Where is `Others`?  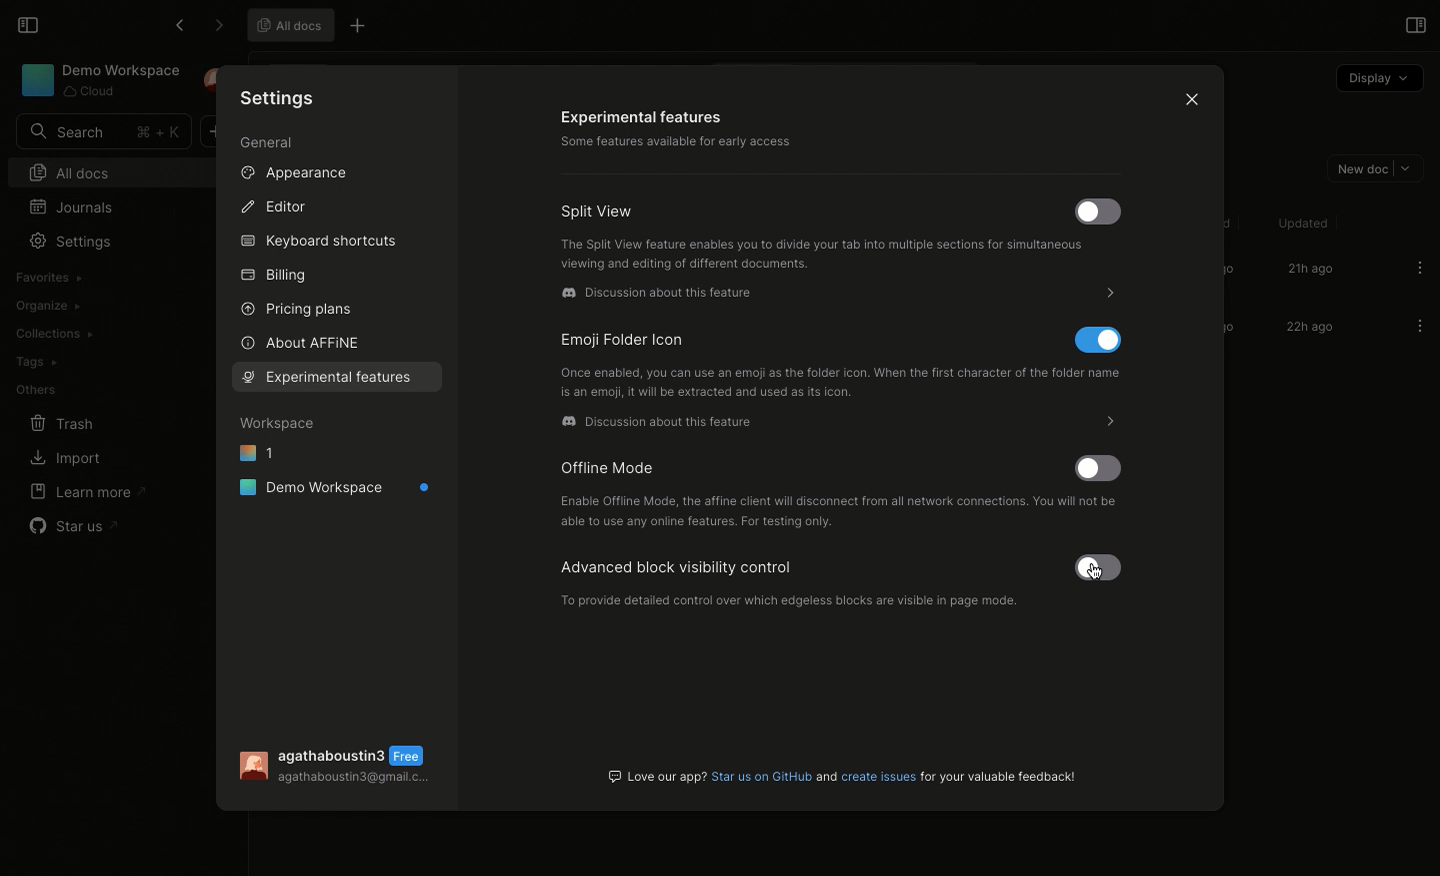
Others is located at coordinates (36, 390).